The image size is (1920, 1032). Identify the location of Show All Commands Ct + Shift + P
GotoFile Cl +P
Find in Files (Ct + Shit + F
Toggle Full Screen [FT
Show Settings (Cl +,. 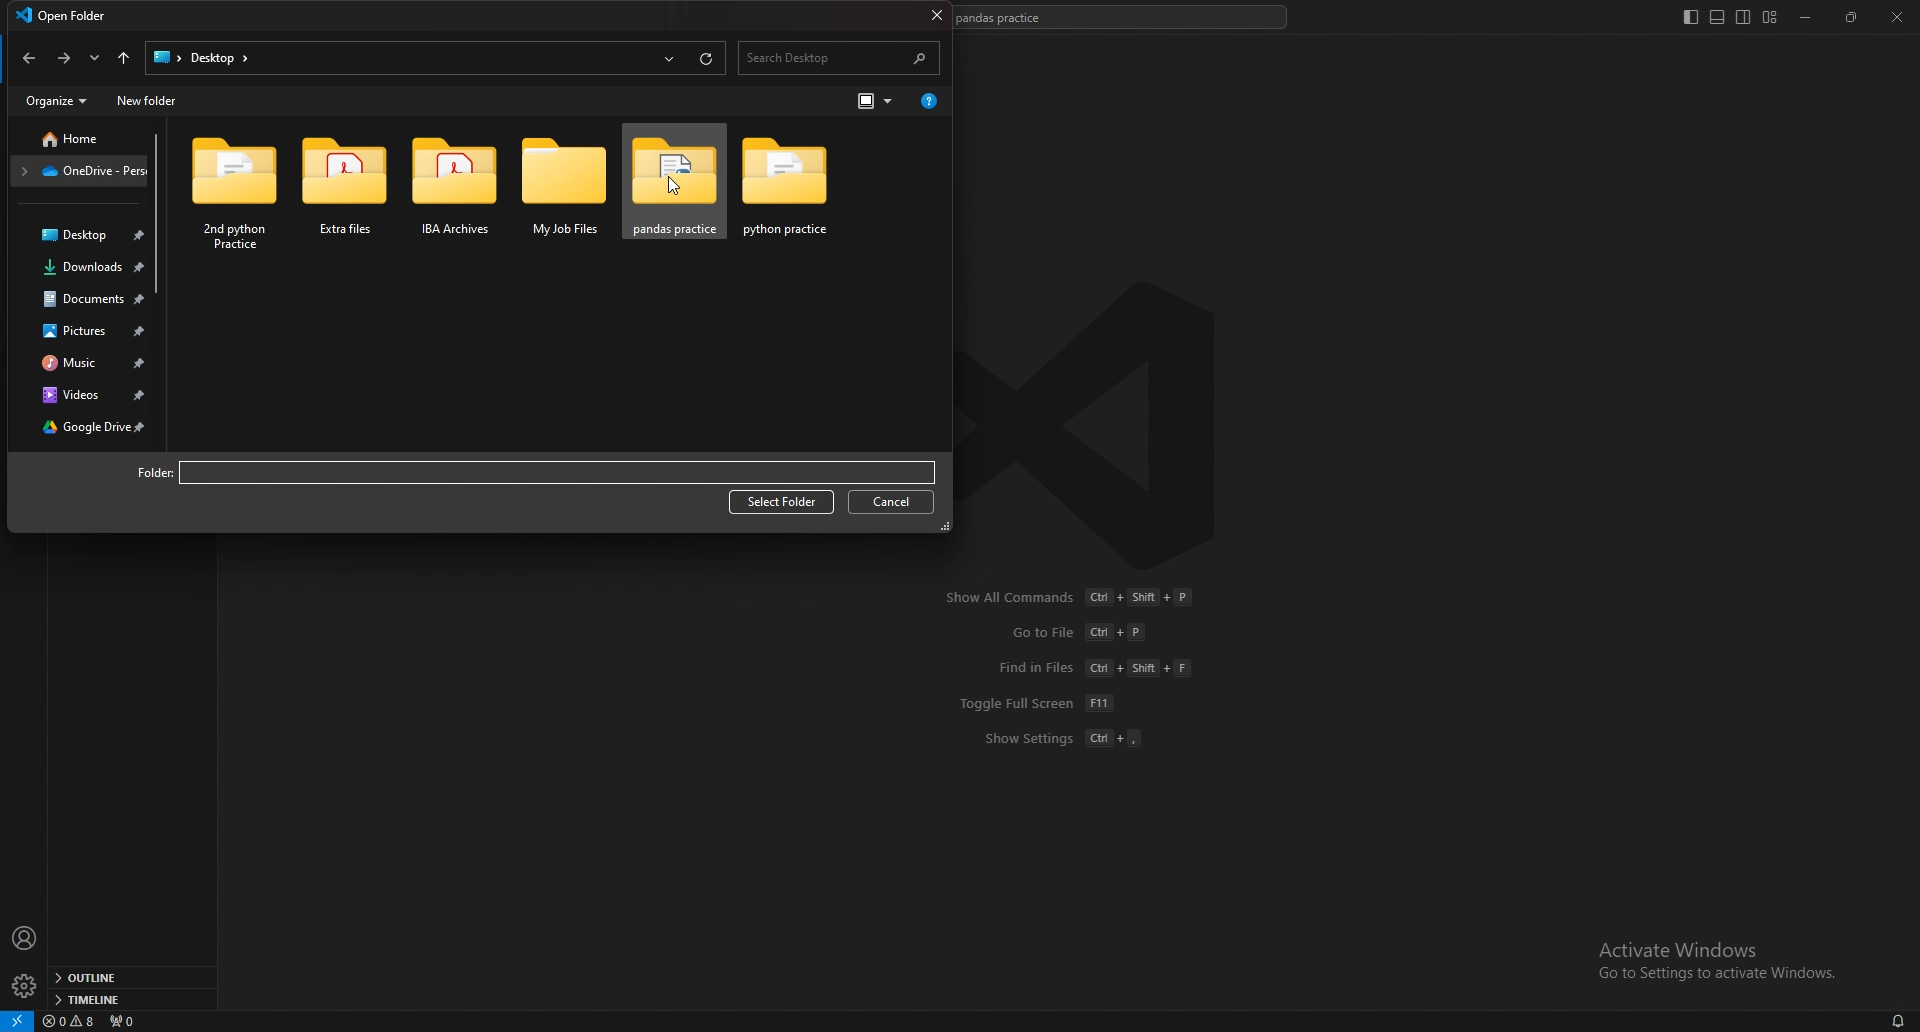
(1072, 681).